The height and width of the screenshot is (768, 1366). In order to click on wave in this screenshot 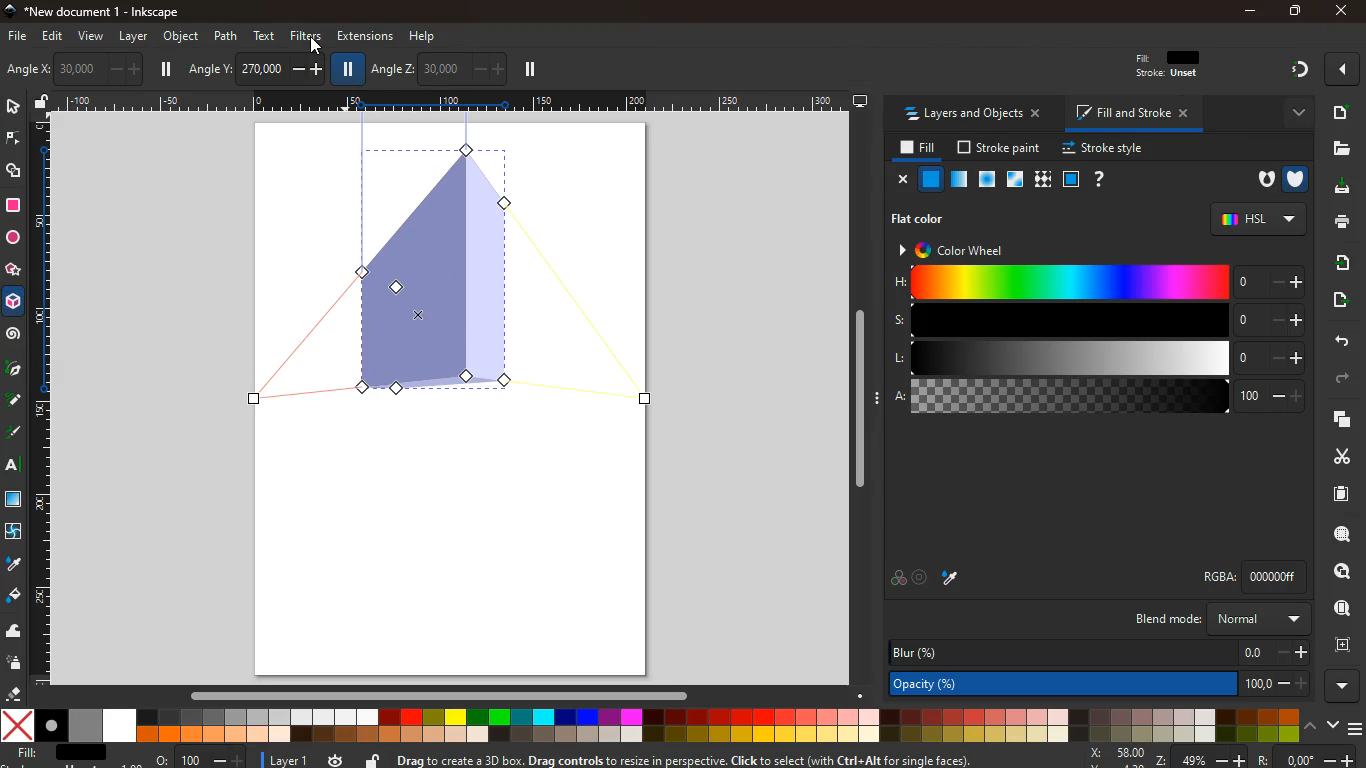, I will do `click(16, 633)`.